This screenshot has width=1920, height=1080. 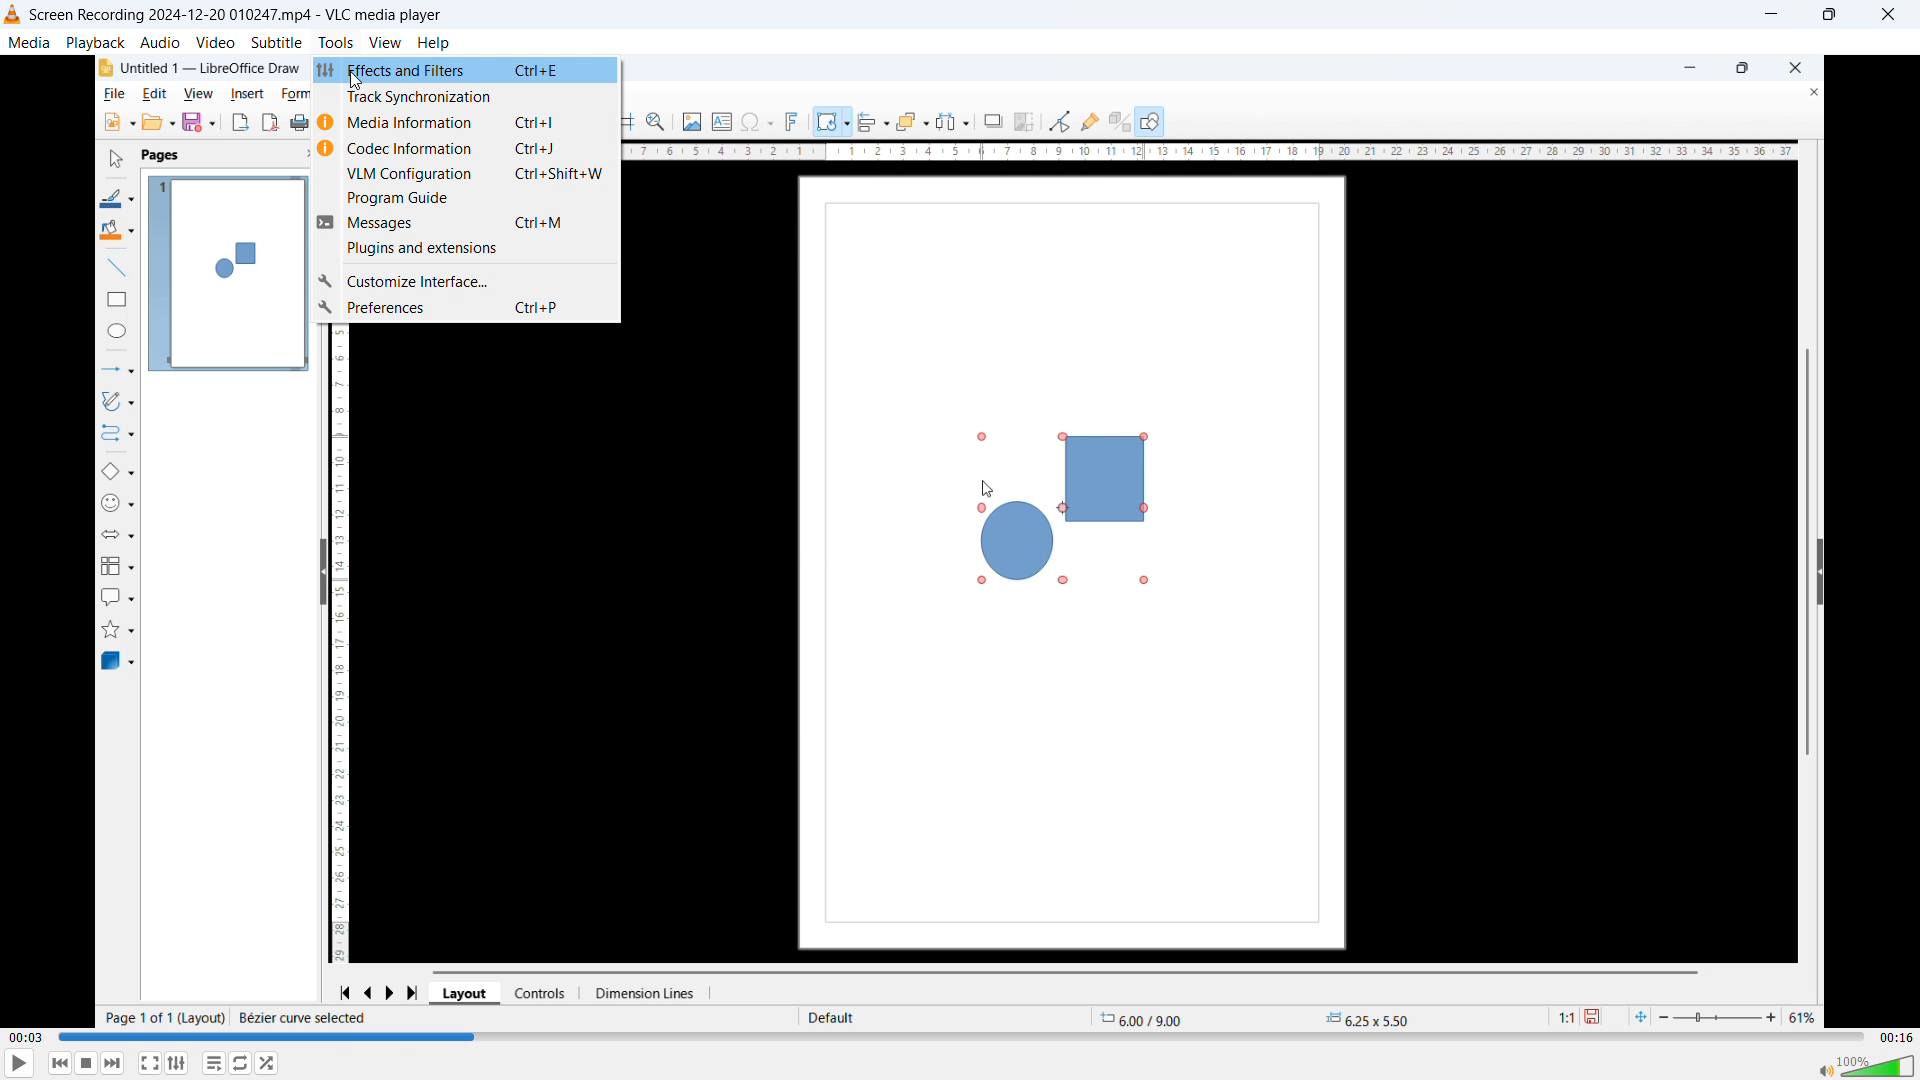 I want to click on minimize, so click(x=1770, y=16).